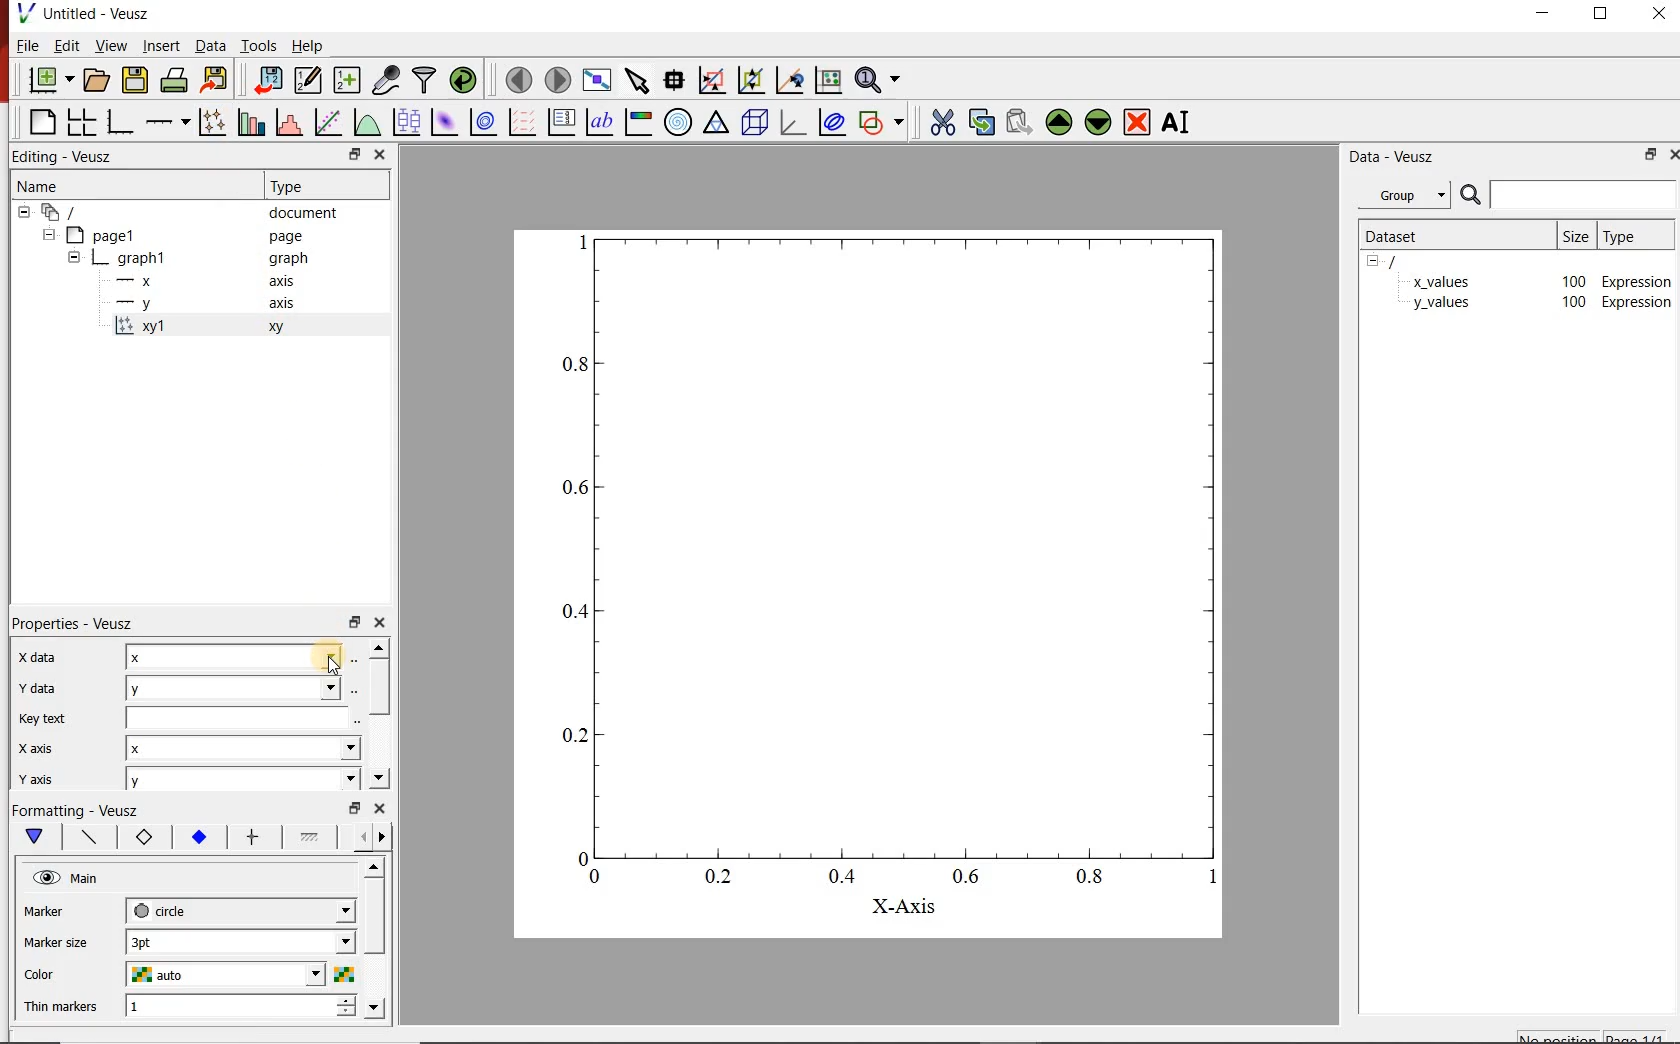  I want to click on hide, so click(1379, 262).